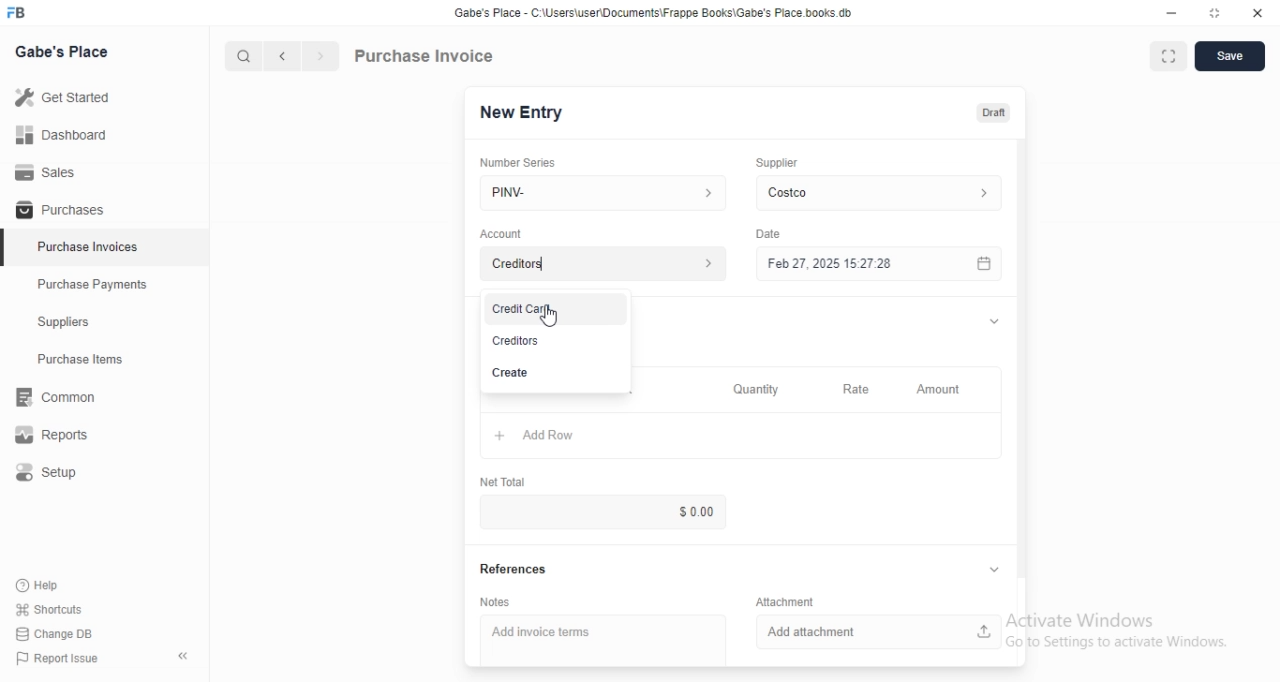 Image resolution: width=1280 pixels, height=682 pixels. Describe the element at coordinates (879, 632) in the screenshot. I see `Add attachment` at that location.